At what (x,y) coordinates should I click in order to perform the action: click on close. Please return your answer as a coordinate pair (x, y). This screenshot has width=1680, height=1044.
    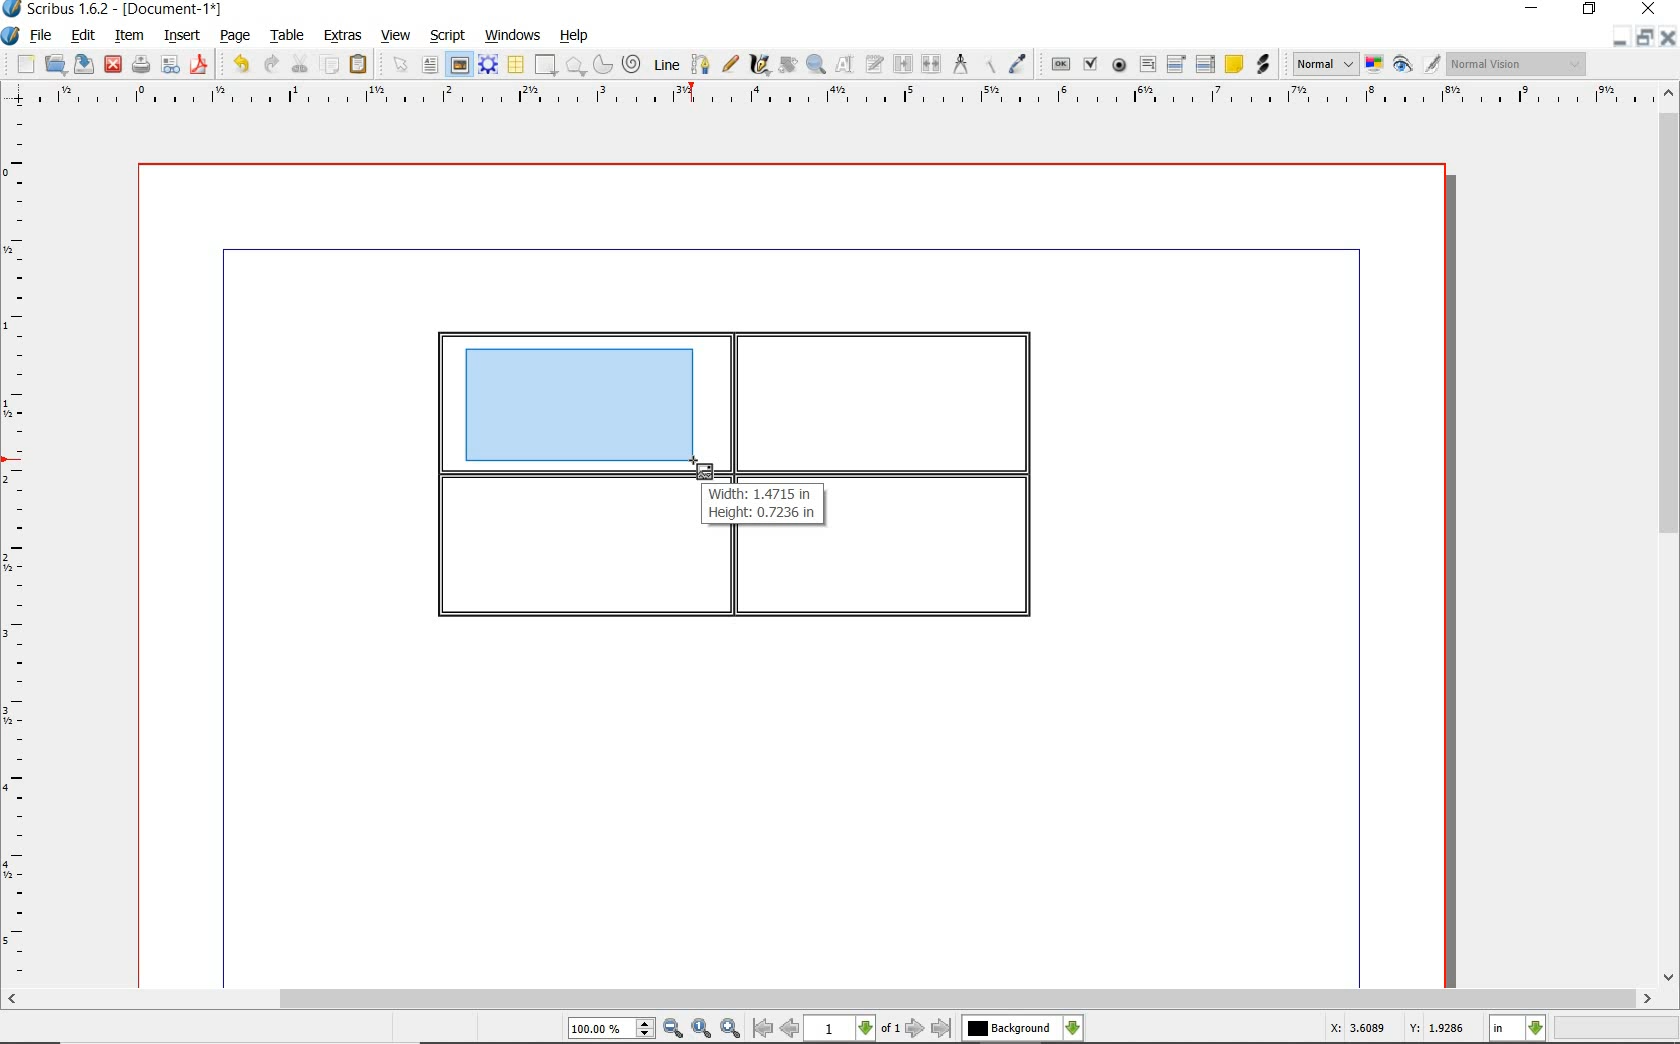
    Looking at the image, I should click on (1667, 38).